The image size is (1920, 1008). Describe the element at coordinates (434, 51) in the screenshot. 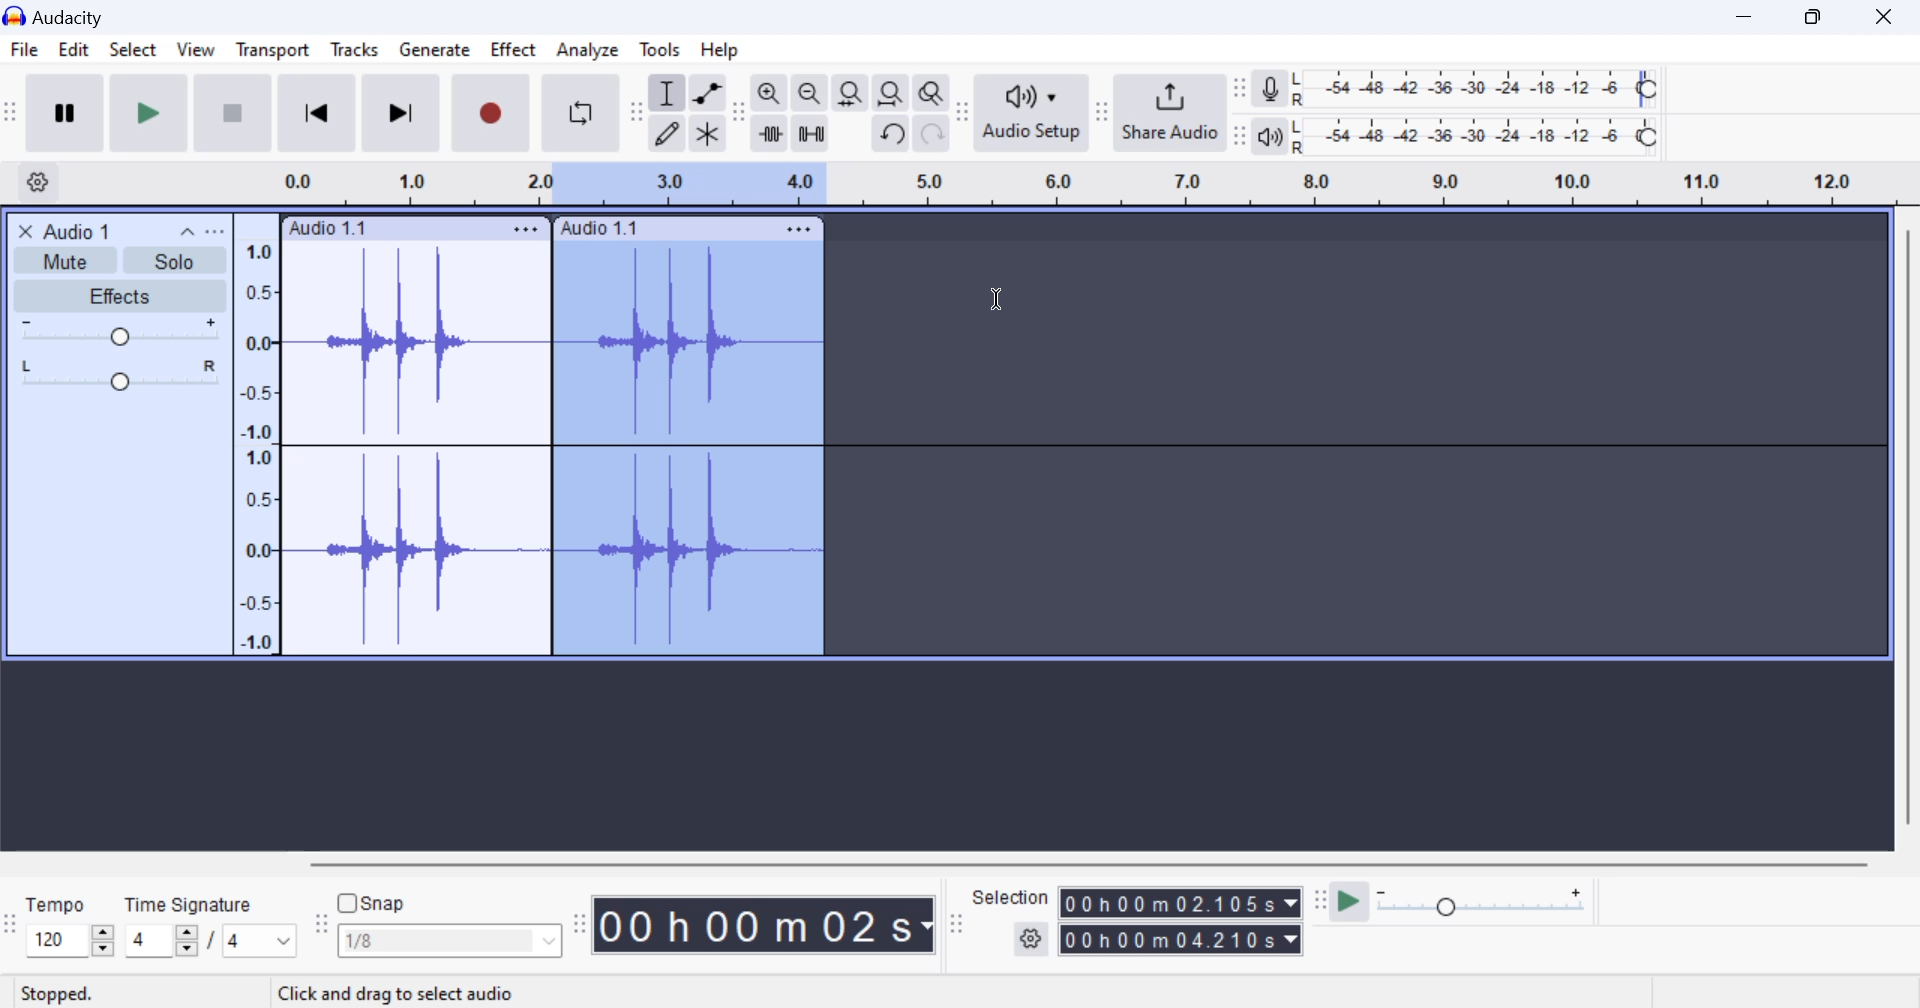

I see `Generate` at that location.